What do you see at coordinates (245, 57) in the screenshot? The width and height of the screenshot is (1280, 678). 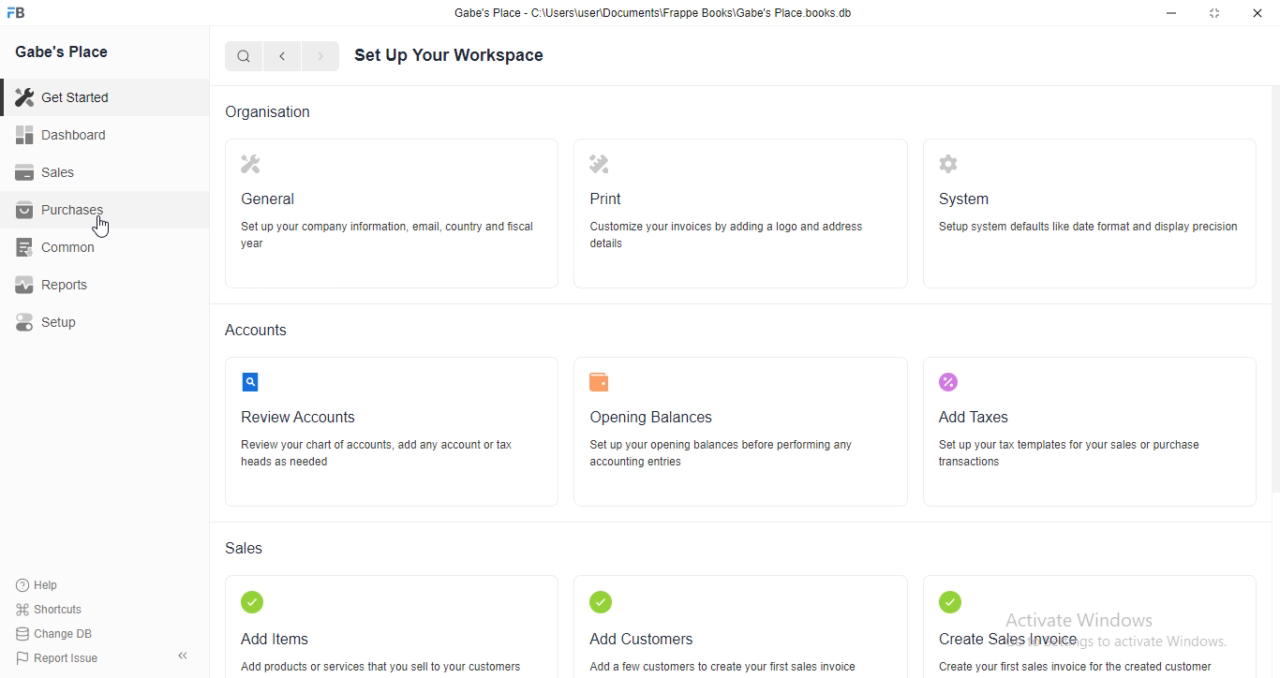 I see `search` at bounding box center [245, 57].